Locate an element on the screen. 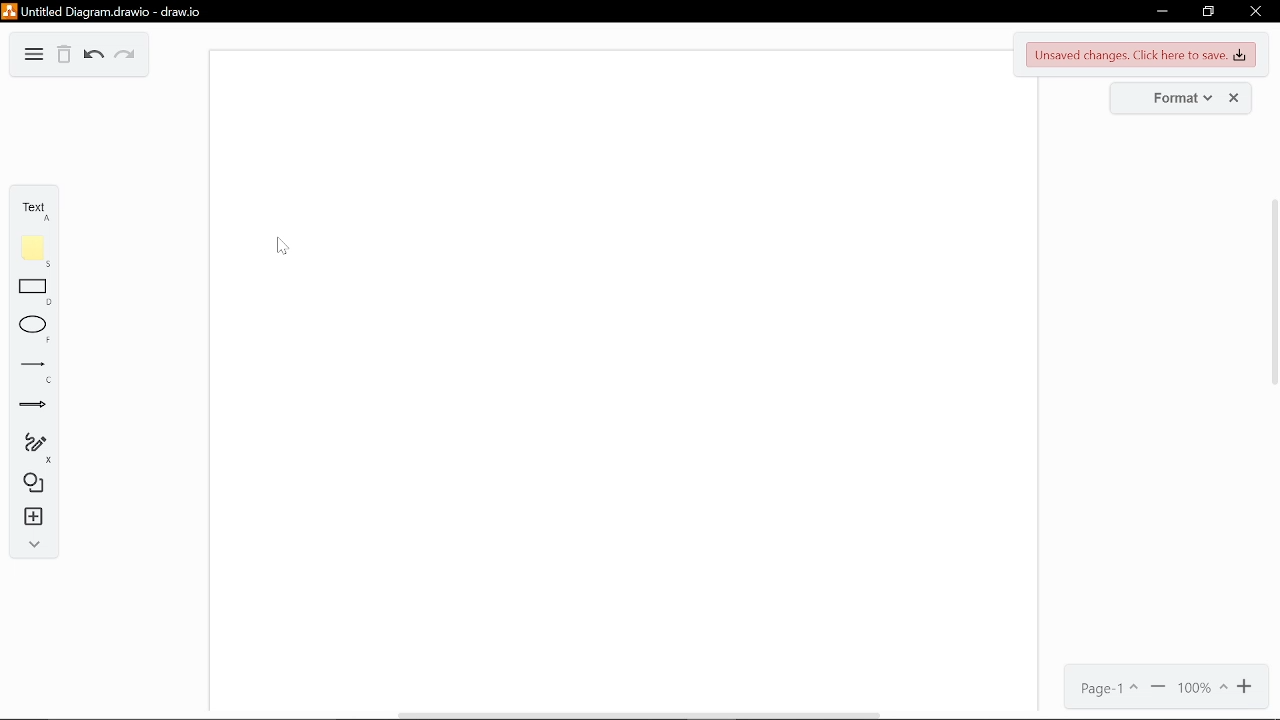 The image size is (1280, 720). zoom in is located at coordinates (1246, 687).